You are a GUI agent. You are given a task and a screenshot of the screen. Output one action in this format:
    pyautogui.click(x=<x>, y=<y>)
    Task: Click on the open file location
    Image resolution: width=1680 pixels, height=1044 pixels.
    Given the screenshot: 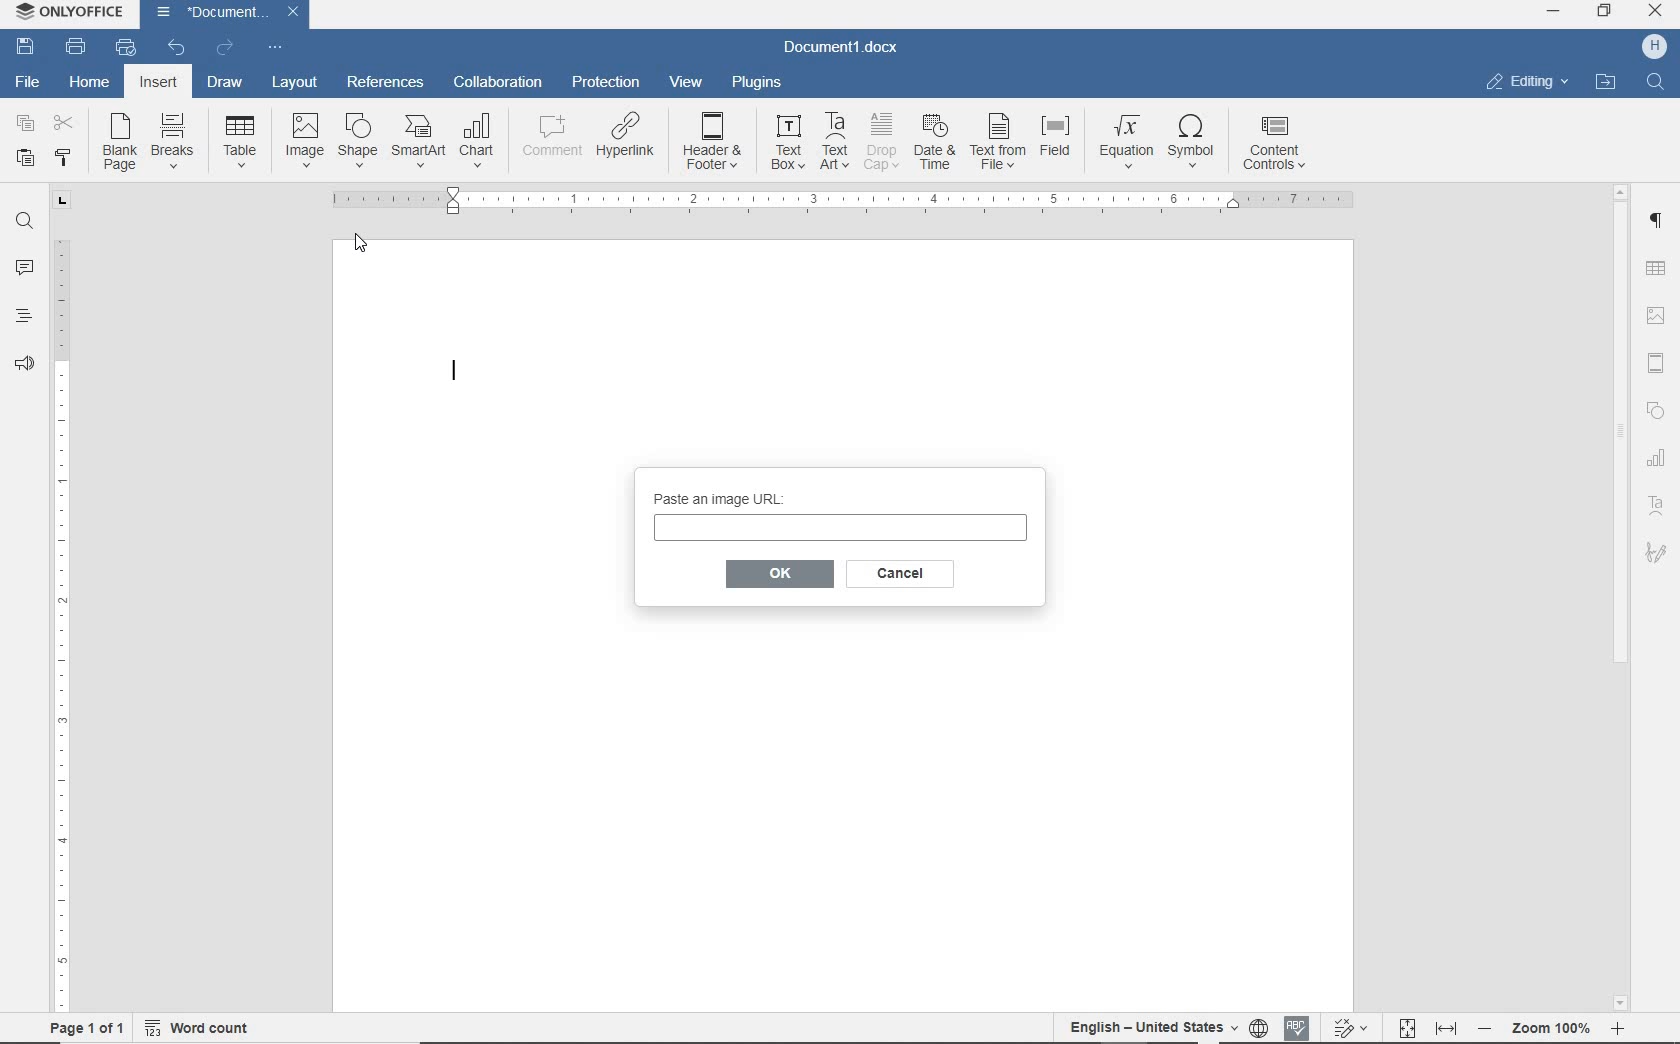 What is the action you would take?
    pyautogui.click(x=1609, y=84)
    